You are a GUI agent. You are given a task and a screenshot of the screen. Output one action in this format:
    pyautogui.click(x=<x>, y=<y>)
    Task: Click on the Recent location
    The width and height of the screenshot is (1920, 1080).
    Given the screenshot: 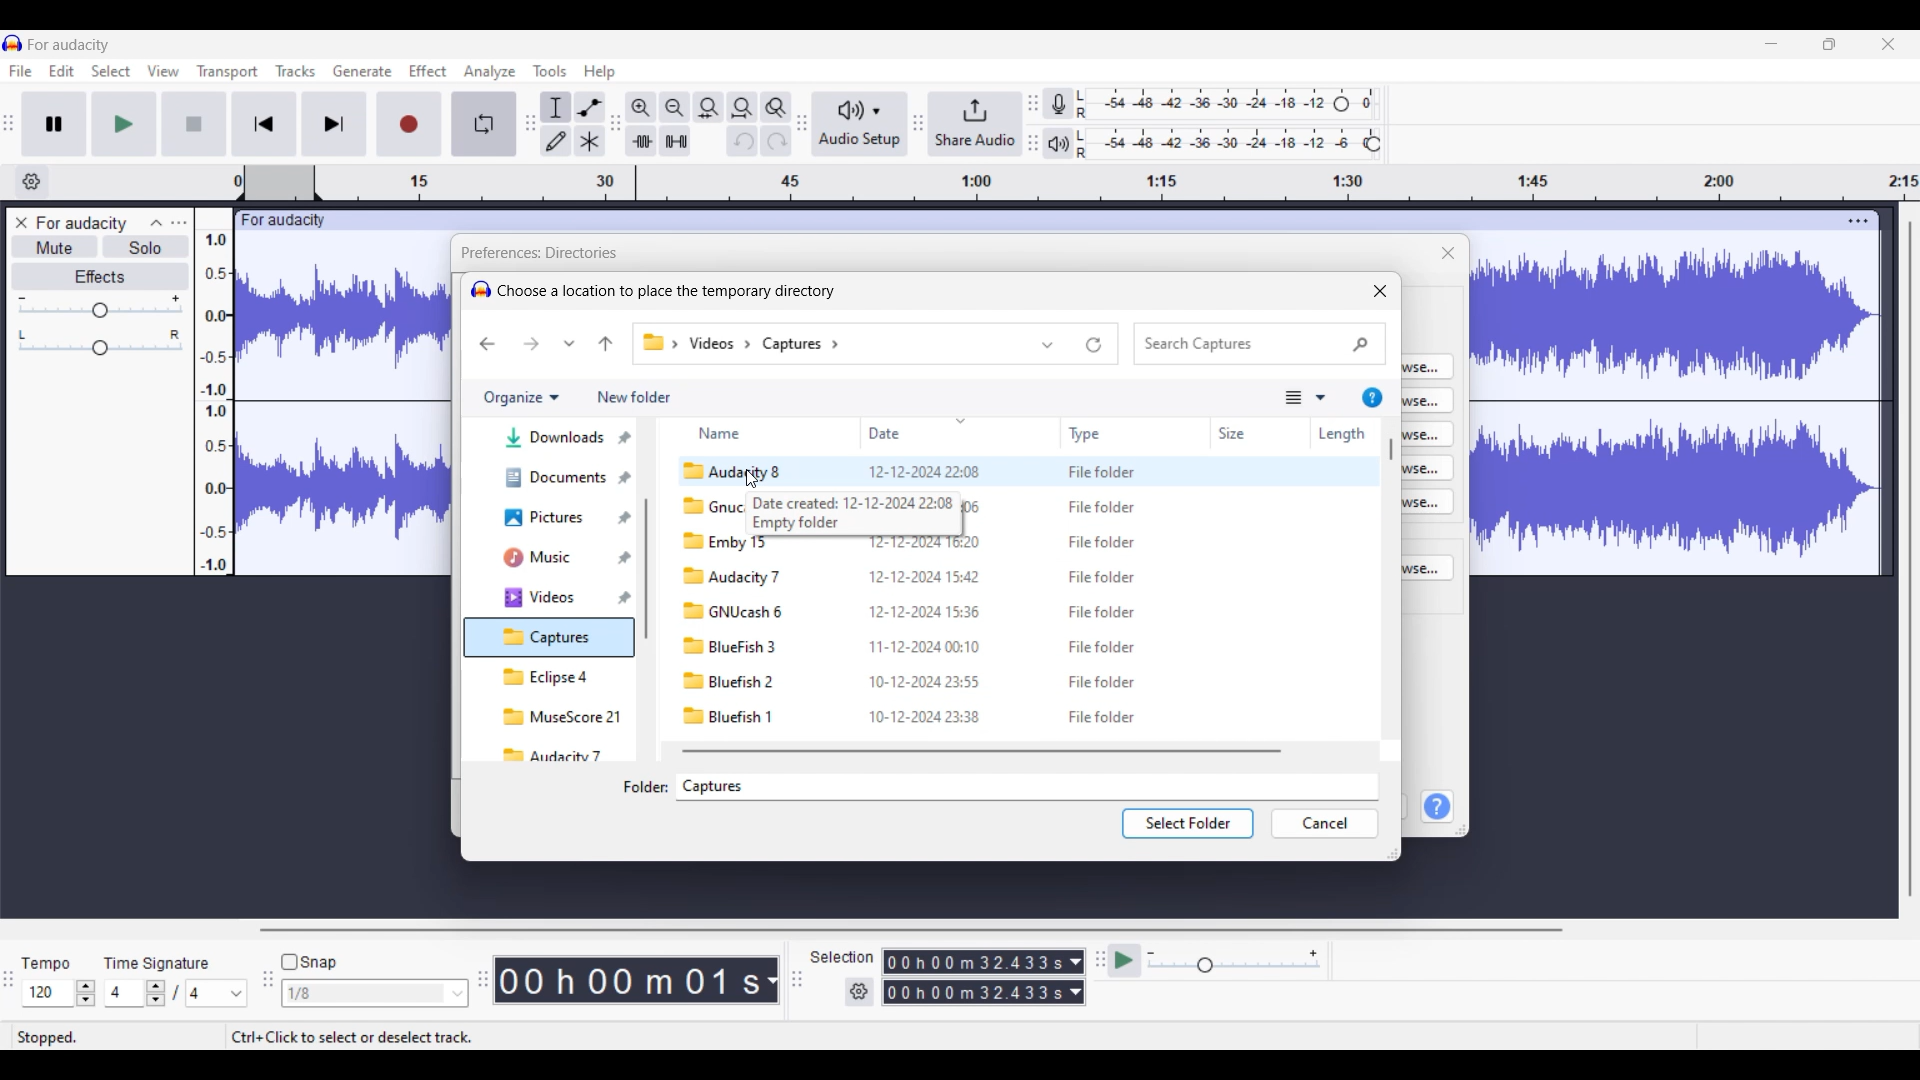 What is the action you would take?
    pyautogui.click(x=569, y=343)
    